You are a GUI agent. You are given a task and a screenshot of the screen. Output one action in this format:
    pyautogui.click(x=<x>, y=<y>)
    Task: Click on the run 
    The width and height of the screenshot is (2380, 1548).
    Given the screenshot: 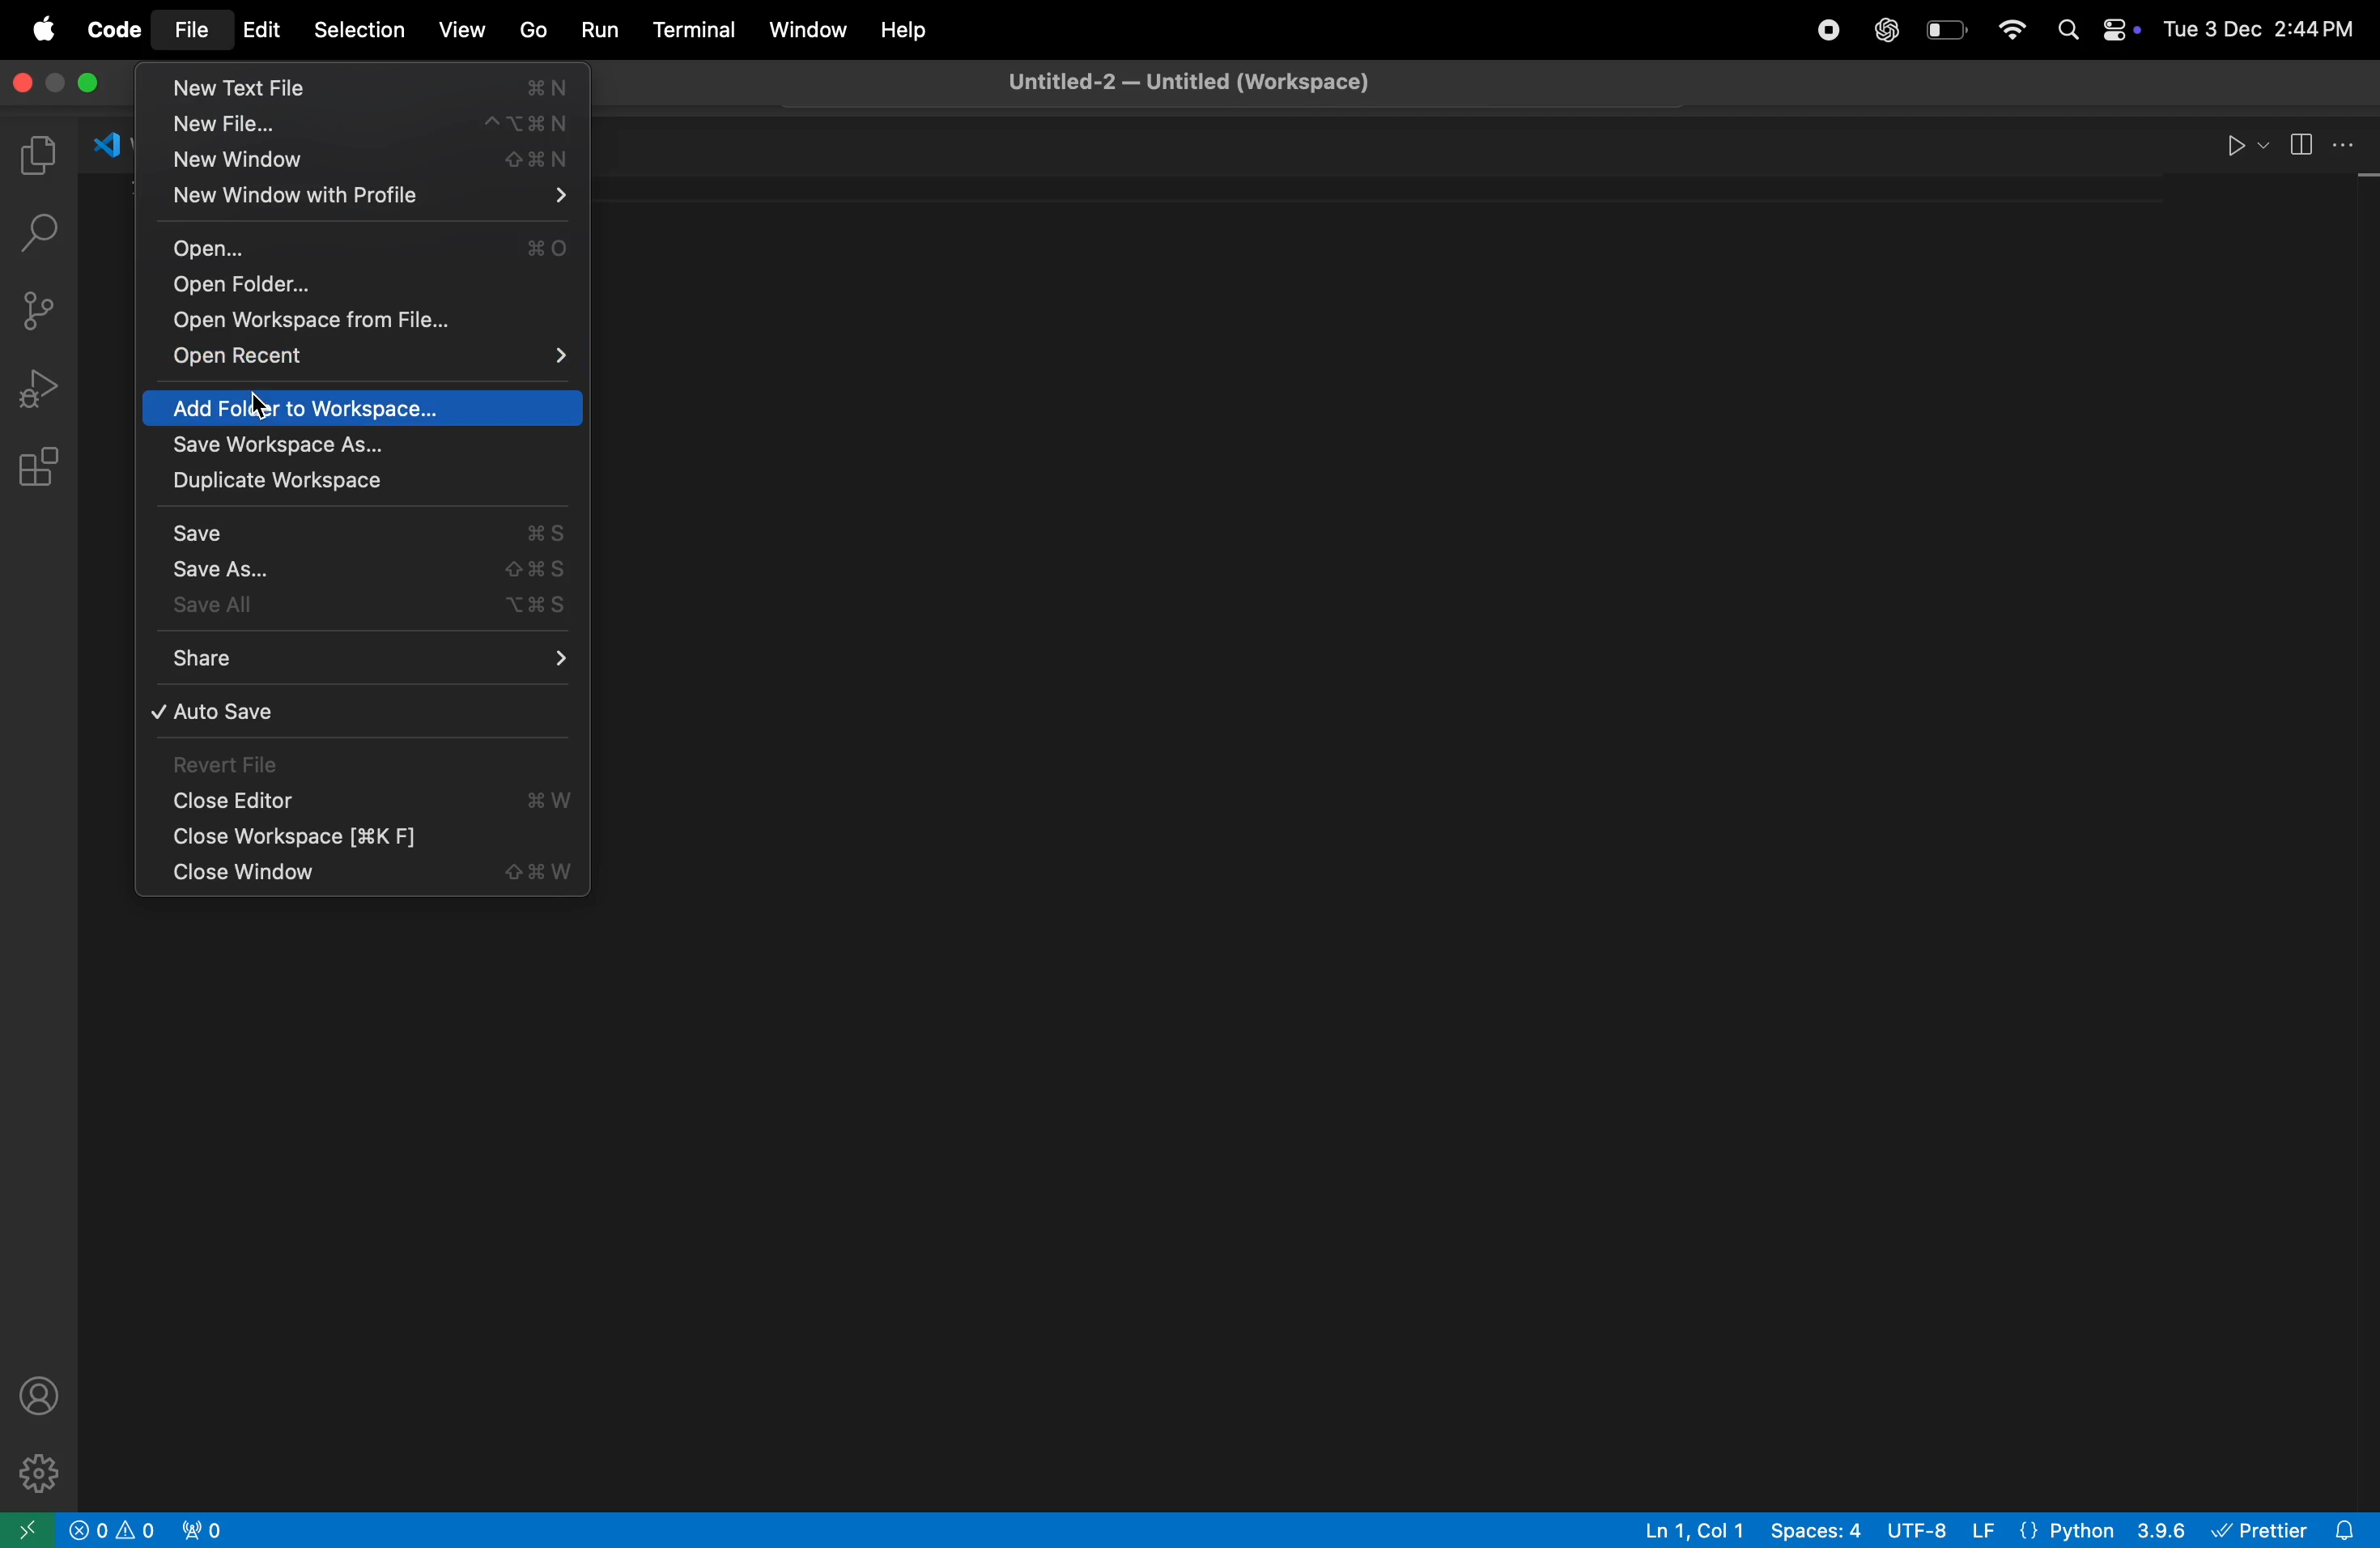 What is the action you would take?
    pyautogui.click(x=2238, y=143)
    